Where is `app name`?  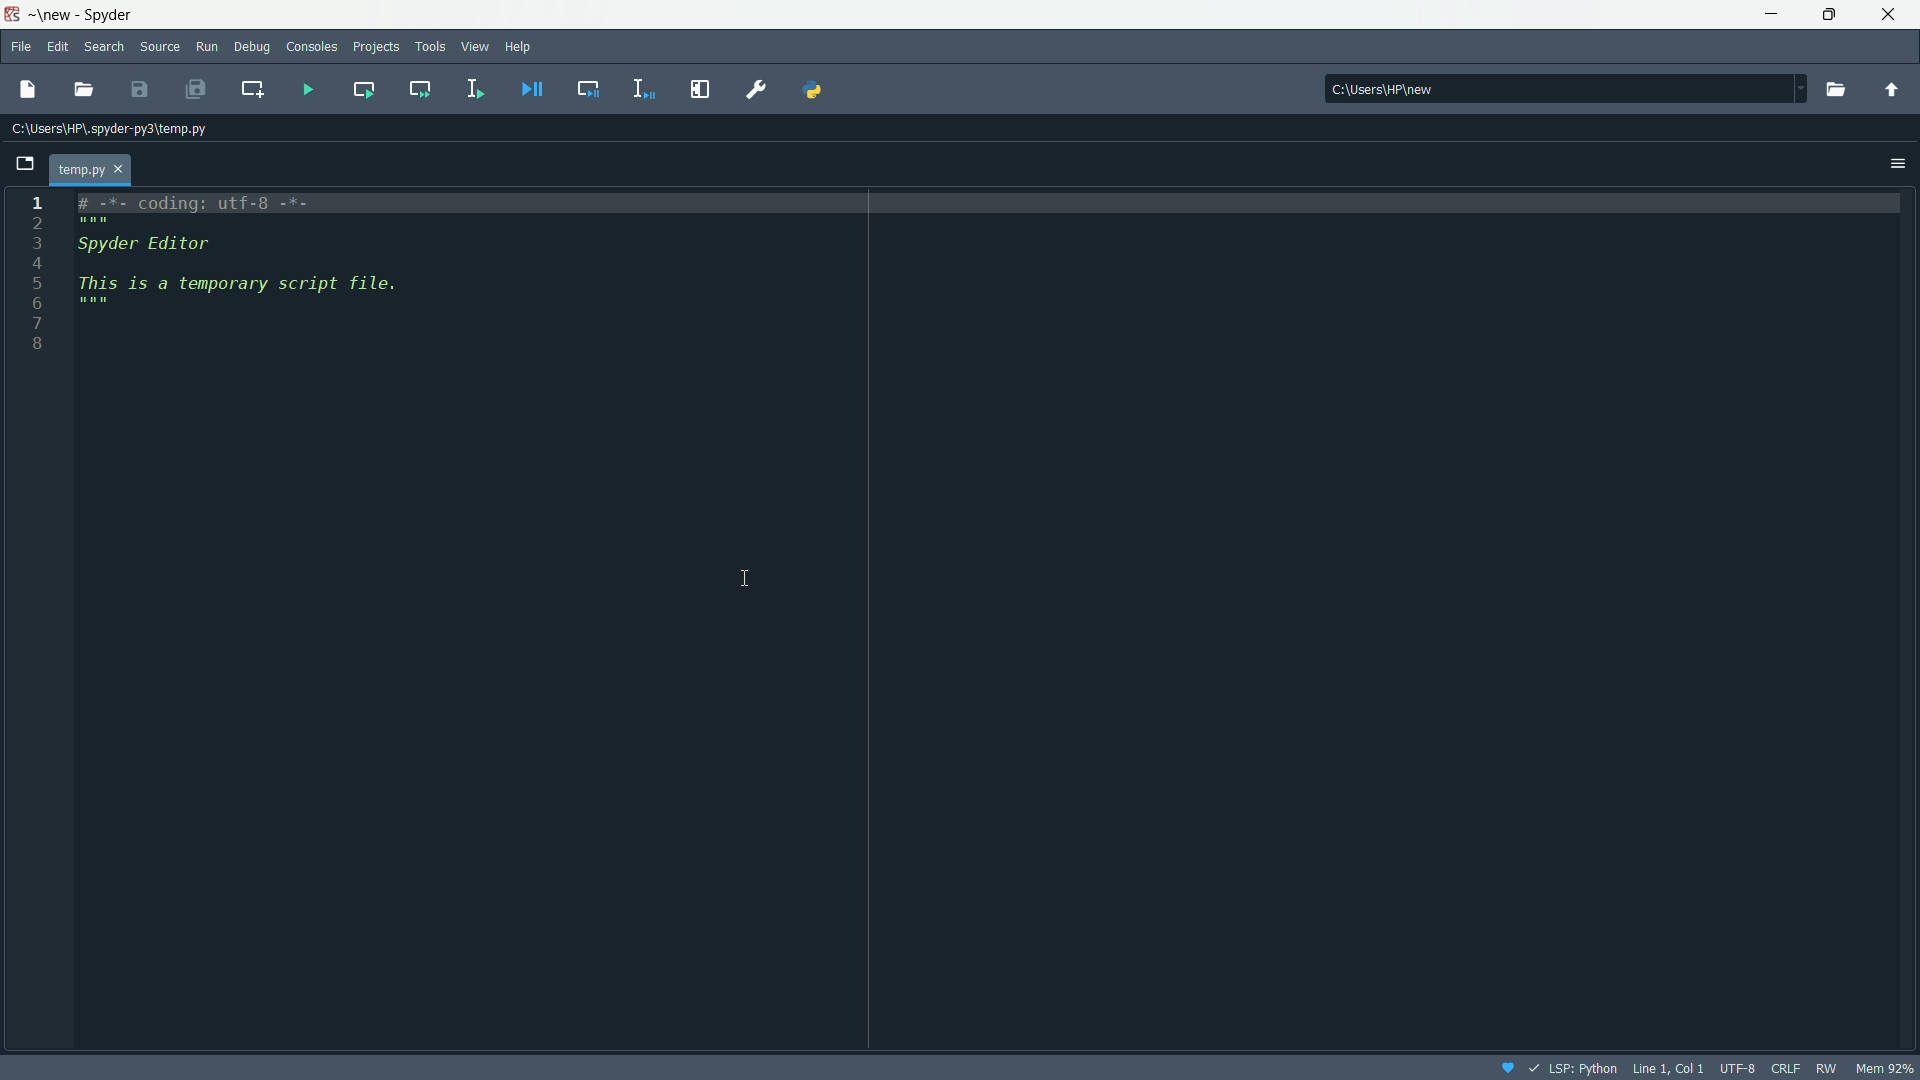 app name is located at coordinates (78, 16).